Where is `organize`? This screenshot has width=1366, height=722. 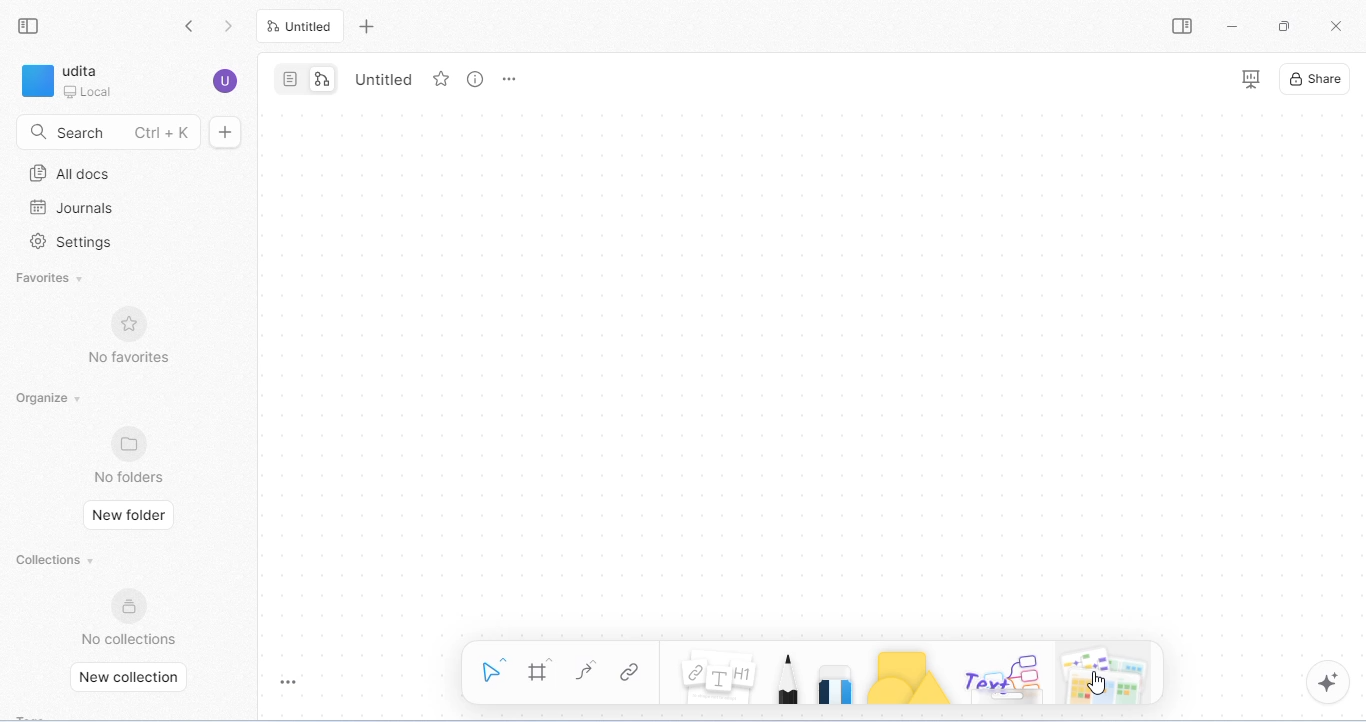
organize is located at coordinates (52, 399).